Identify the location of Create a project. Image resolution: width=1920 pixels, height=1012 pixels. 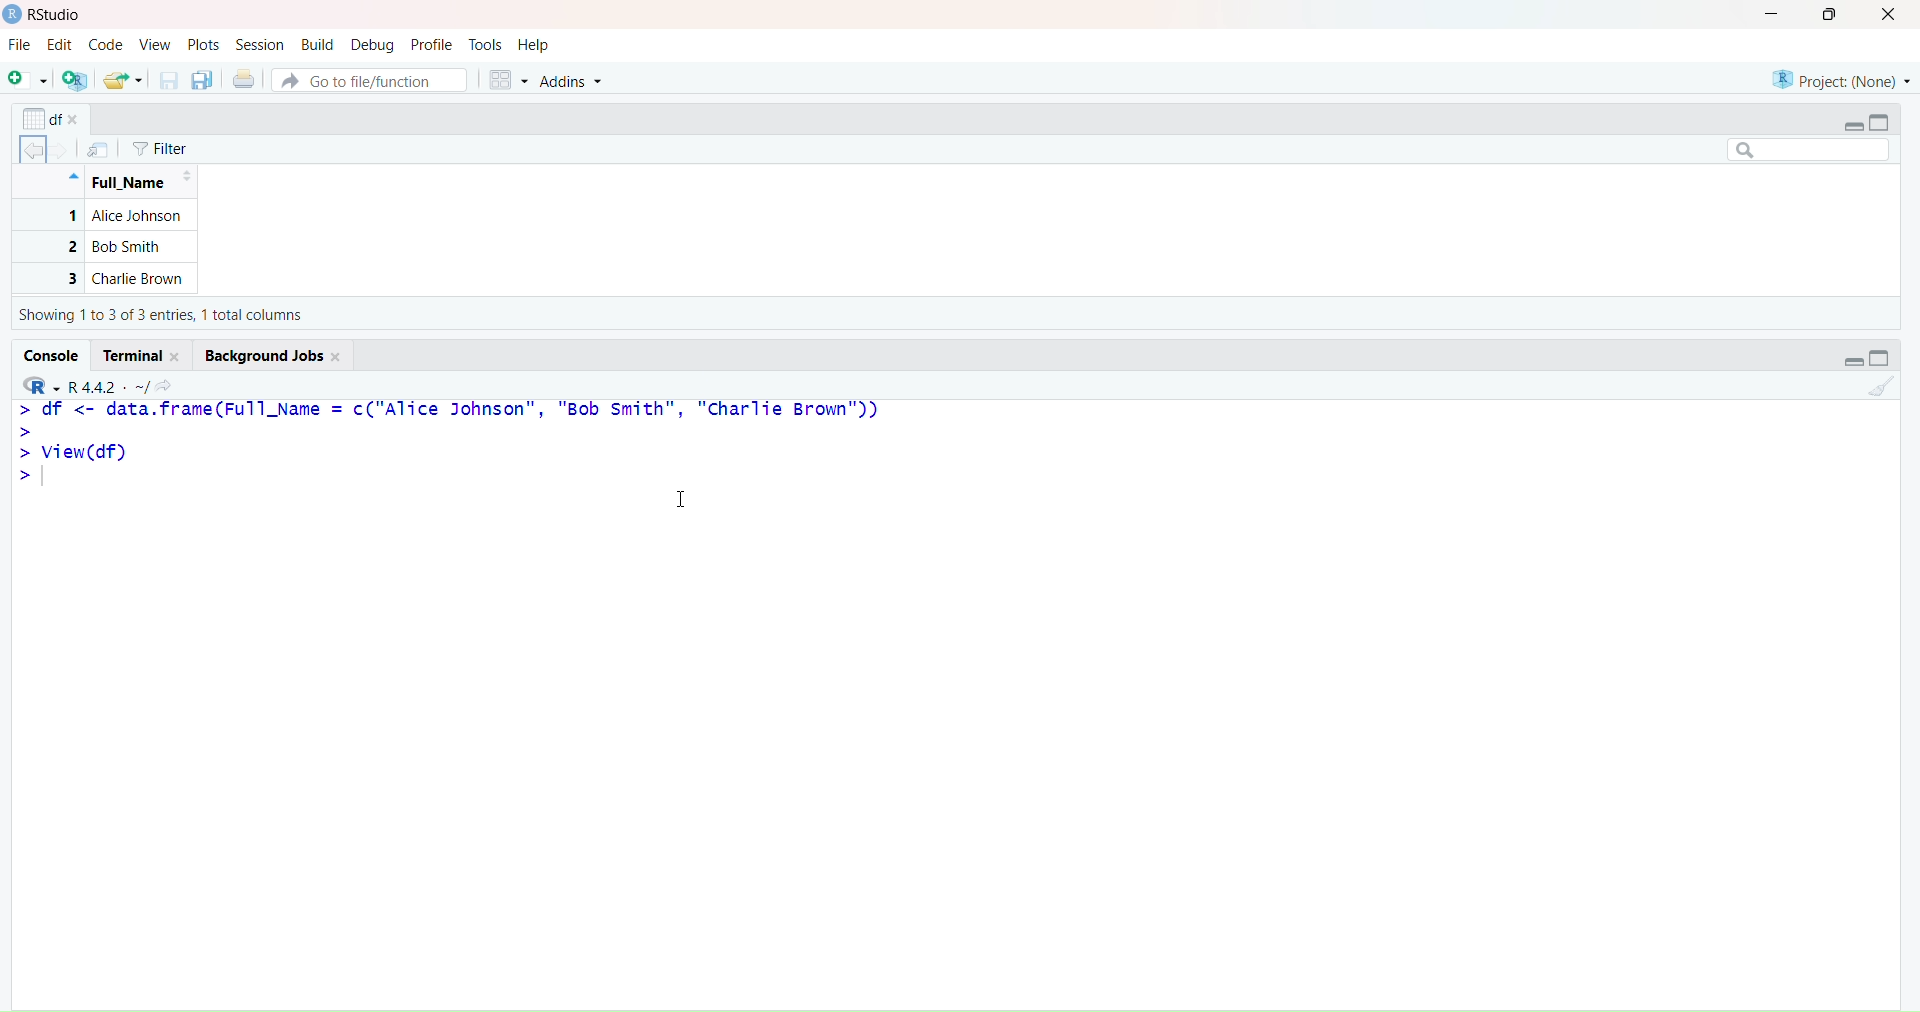
(76, 80).